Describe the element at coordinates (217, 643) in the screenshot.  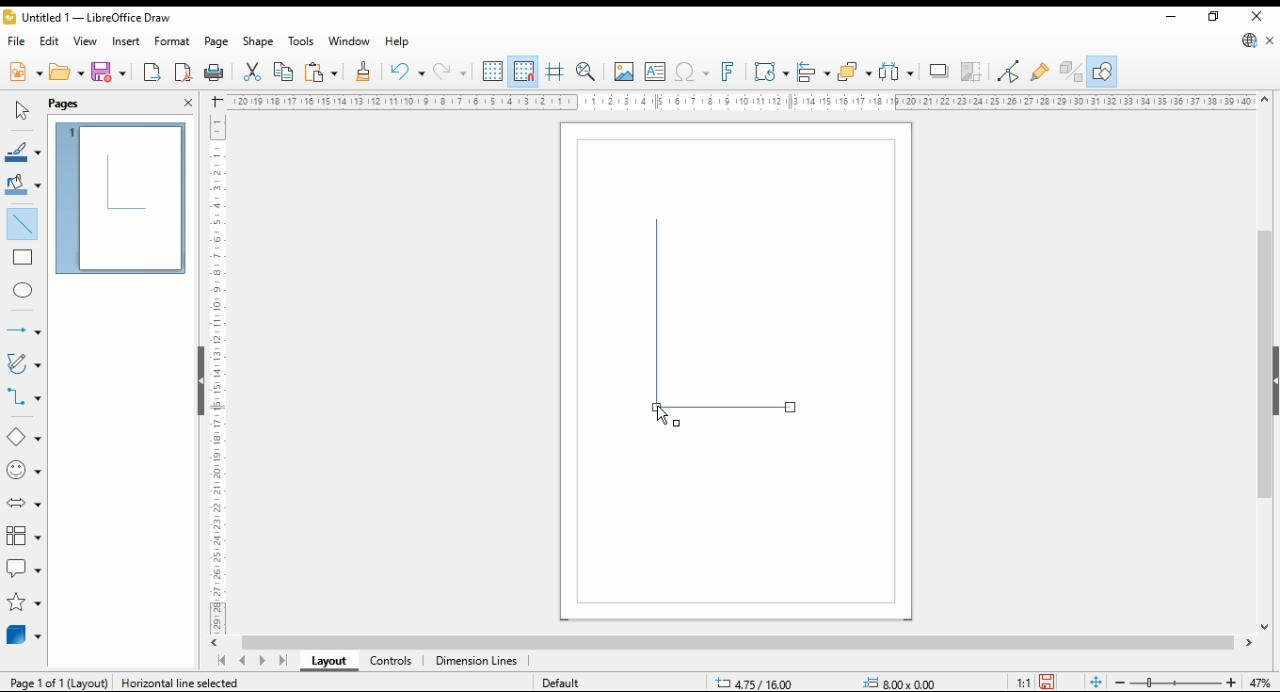
I see `move left` at that location.